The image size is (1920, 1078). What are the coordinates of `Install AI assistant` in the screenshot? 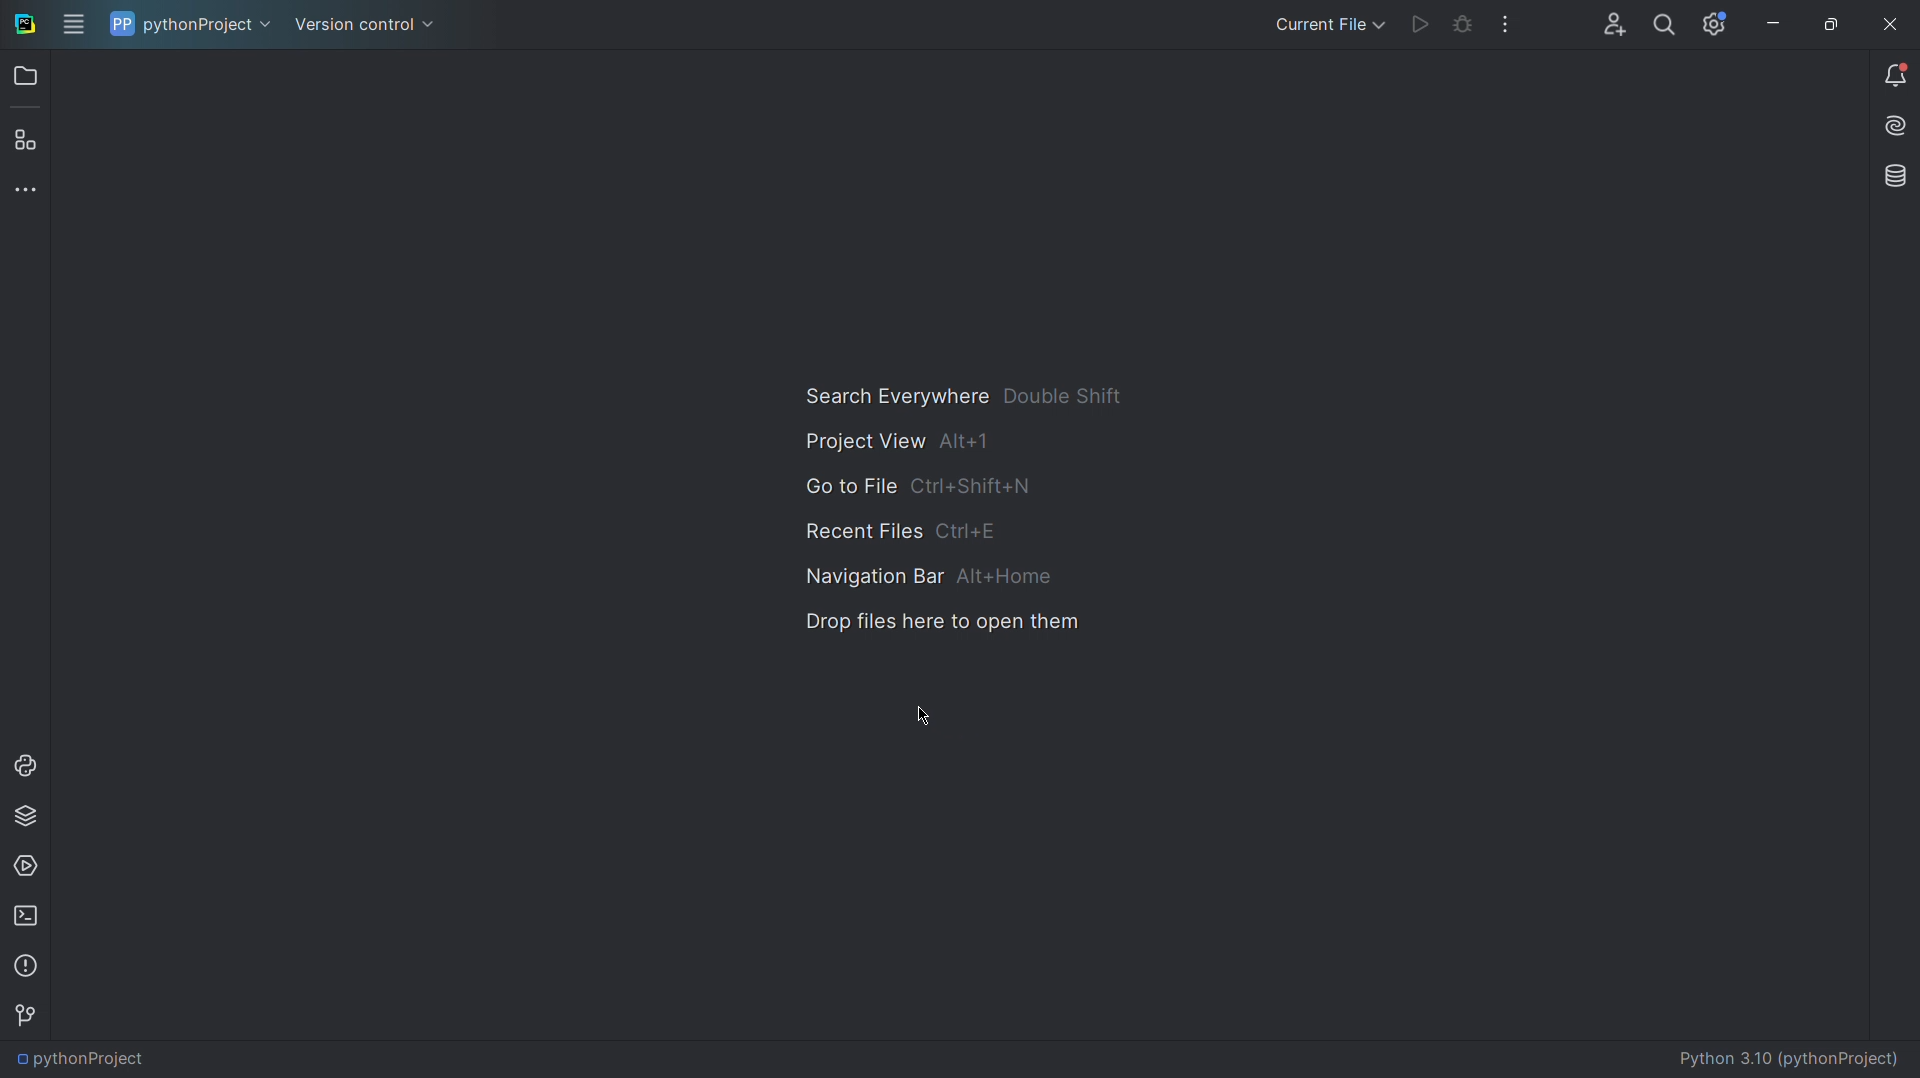 It's located at (1892, 130).